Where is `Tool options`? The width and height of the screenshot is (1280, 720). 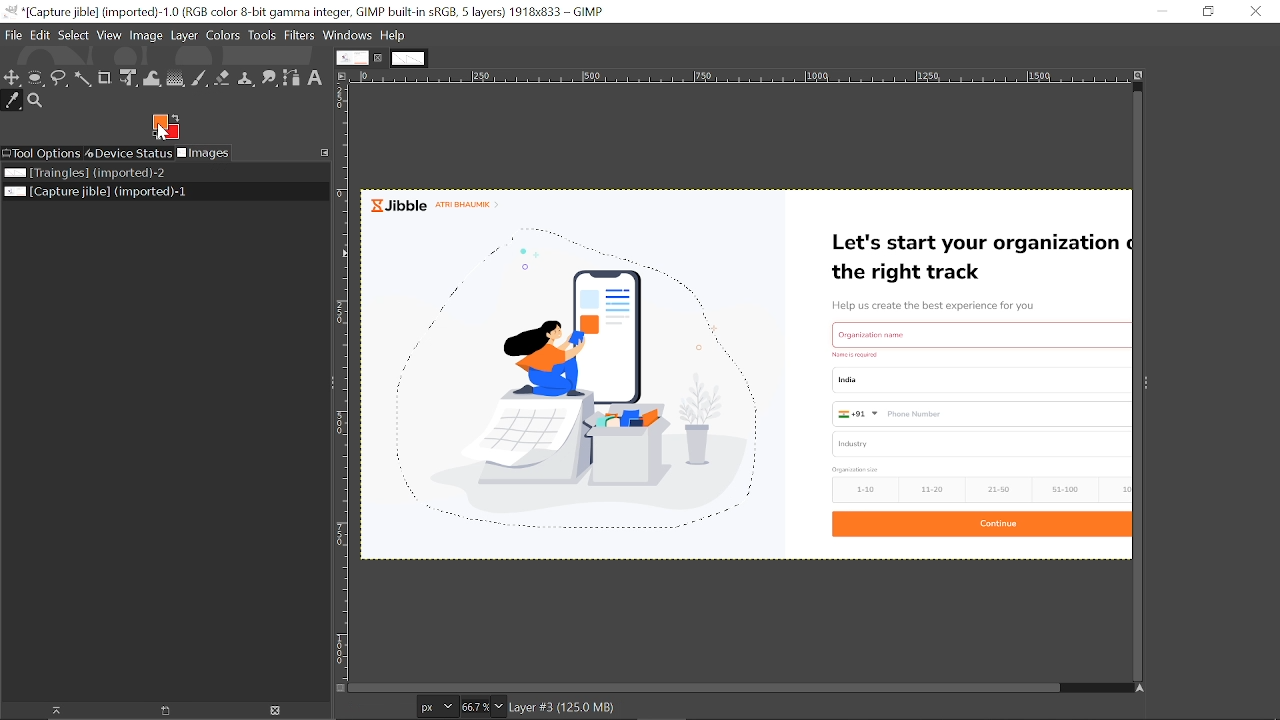
Tool options is located at coordinates (43, 154).